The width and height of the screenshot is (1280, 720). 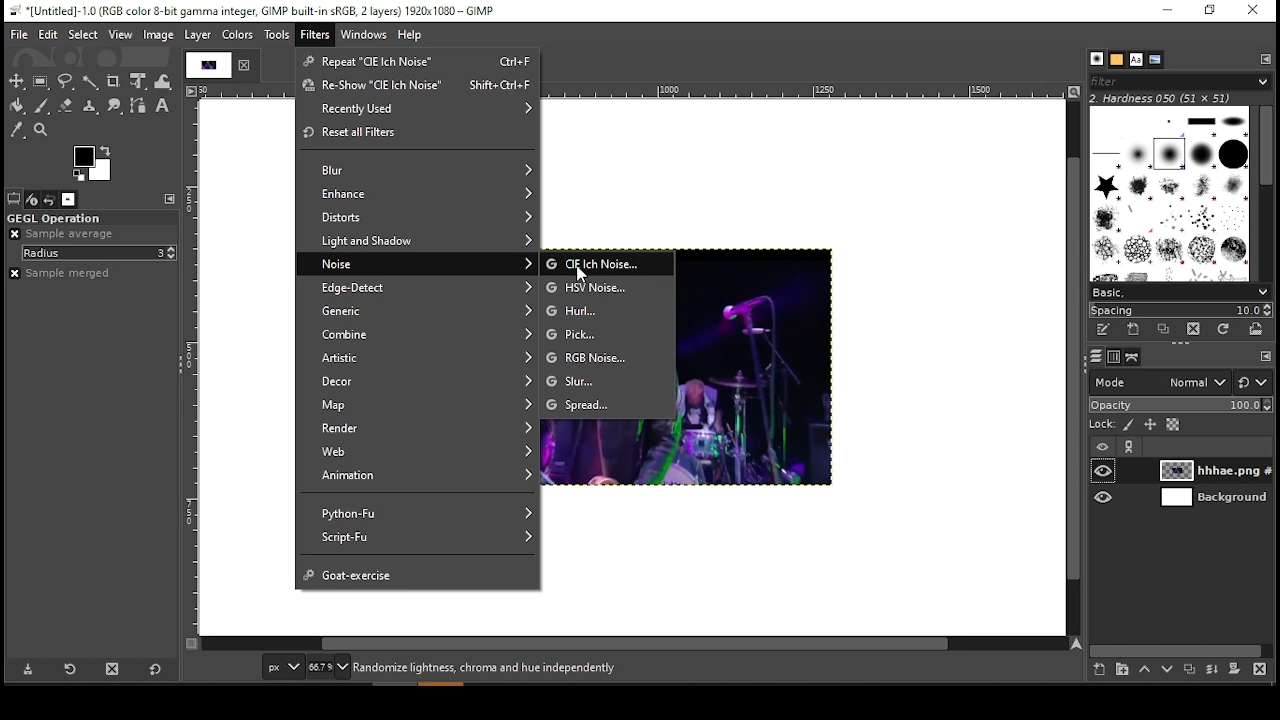 What do you see at coordinates (1107, 332) in the screenshot?
I see `edit this brush` at bounding box center [1107, 332].